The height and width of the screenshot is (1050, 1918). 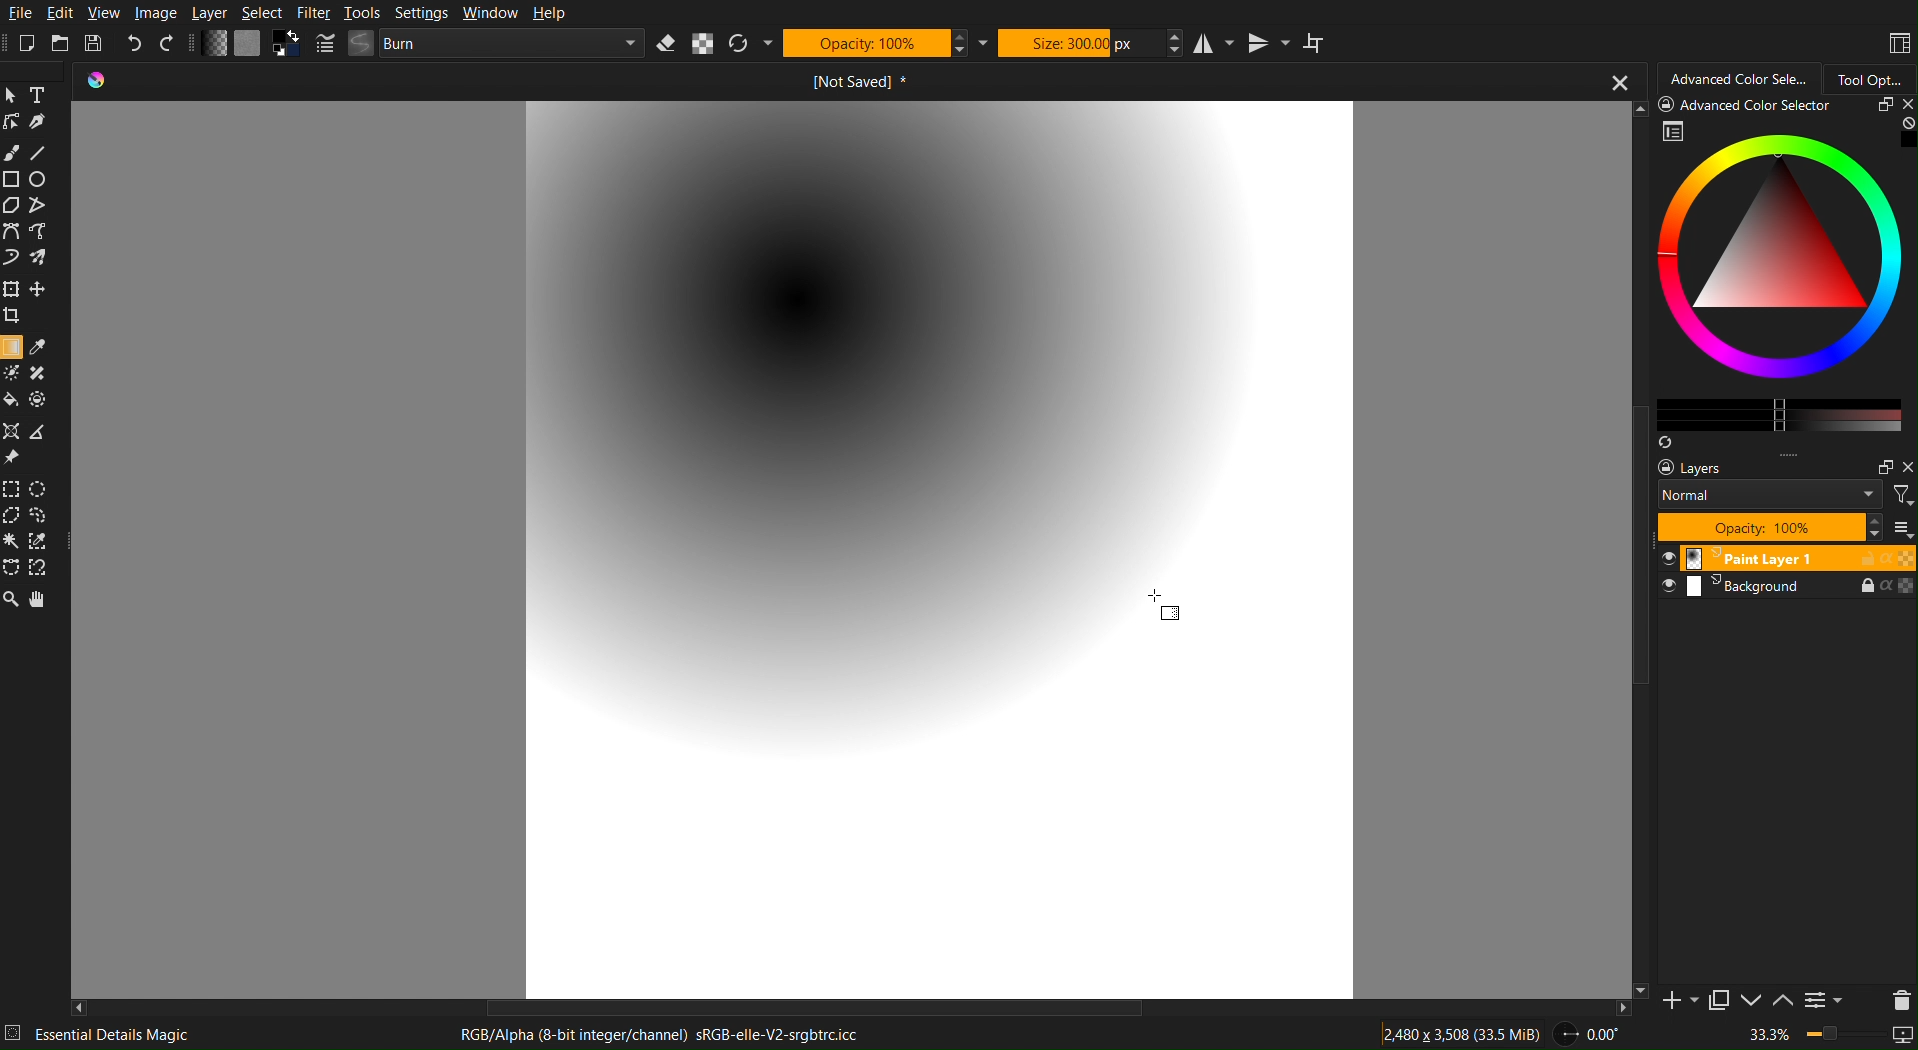 I want to click on Redo, so click(x=170, y=45).